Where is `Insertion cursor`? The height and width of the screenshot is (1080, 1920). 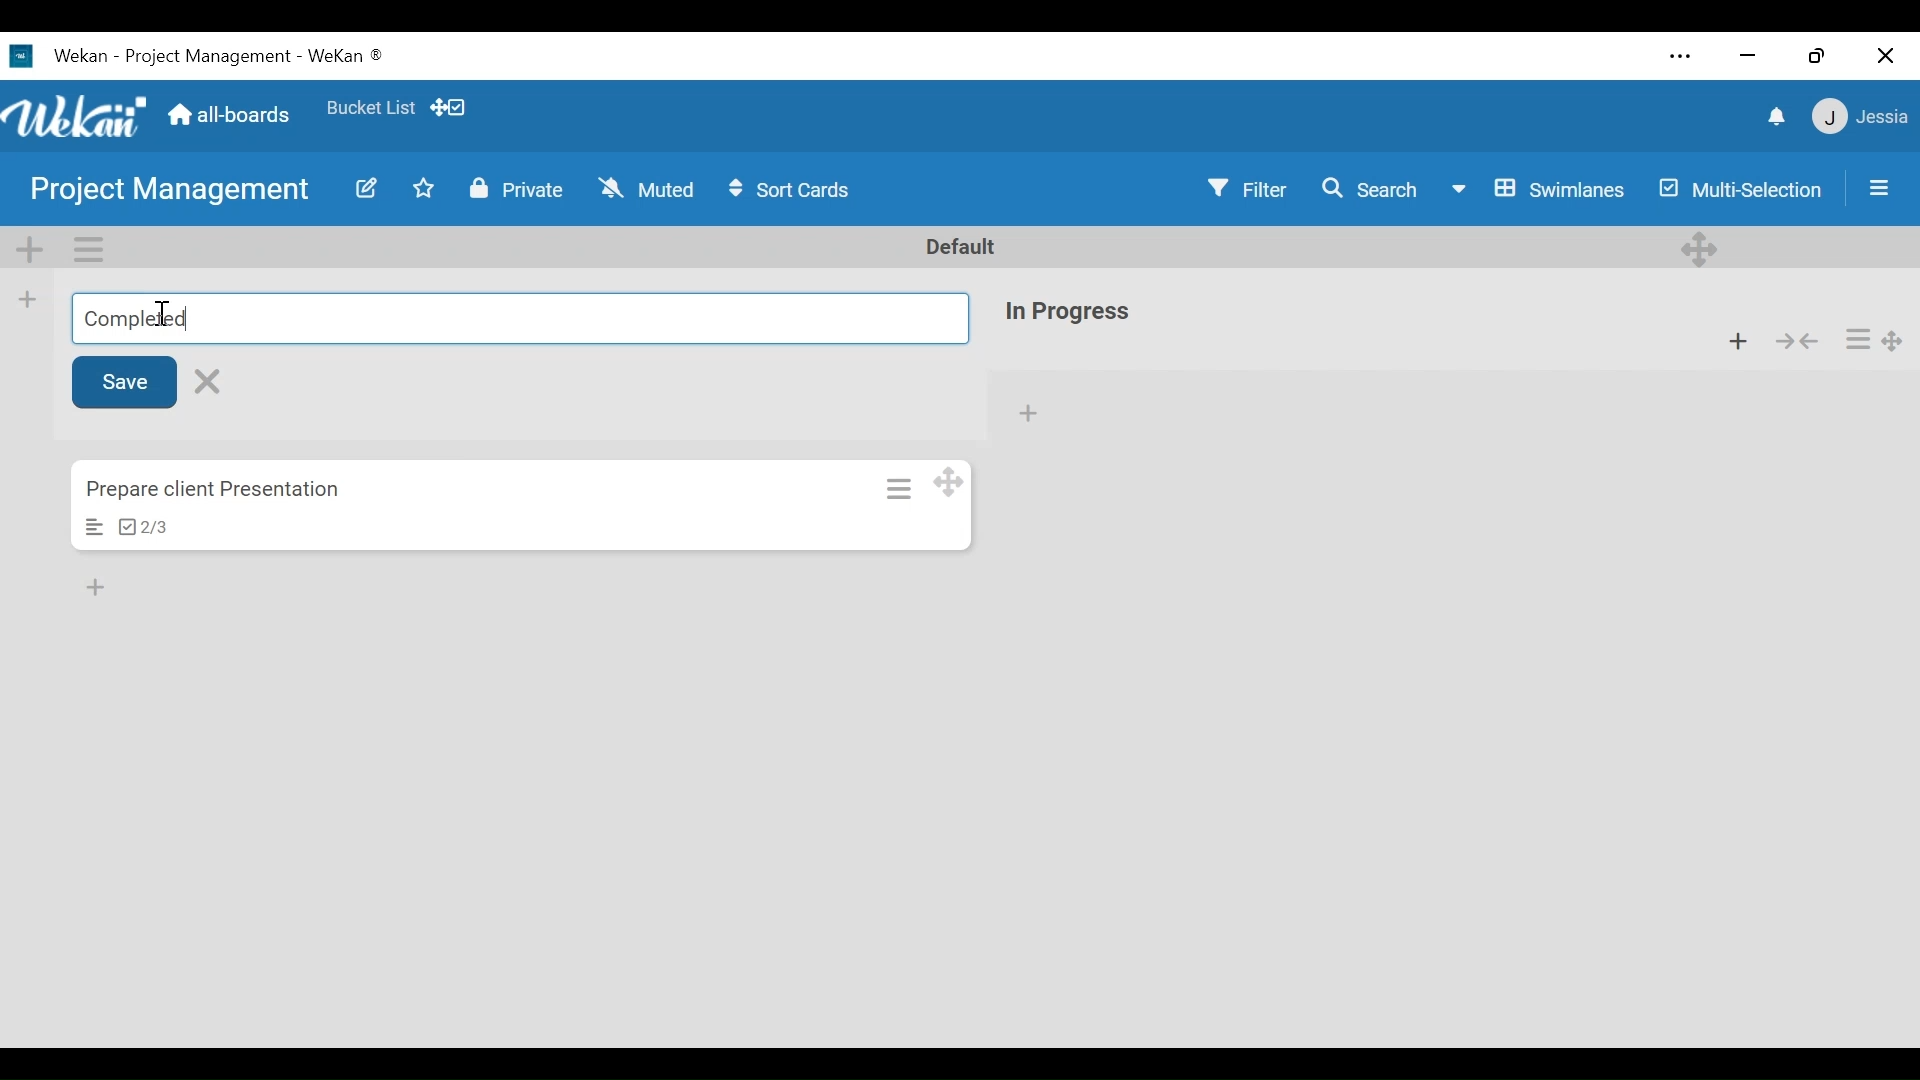
Insertion cursor is located at coordinates (163, 314).